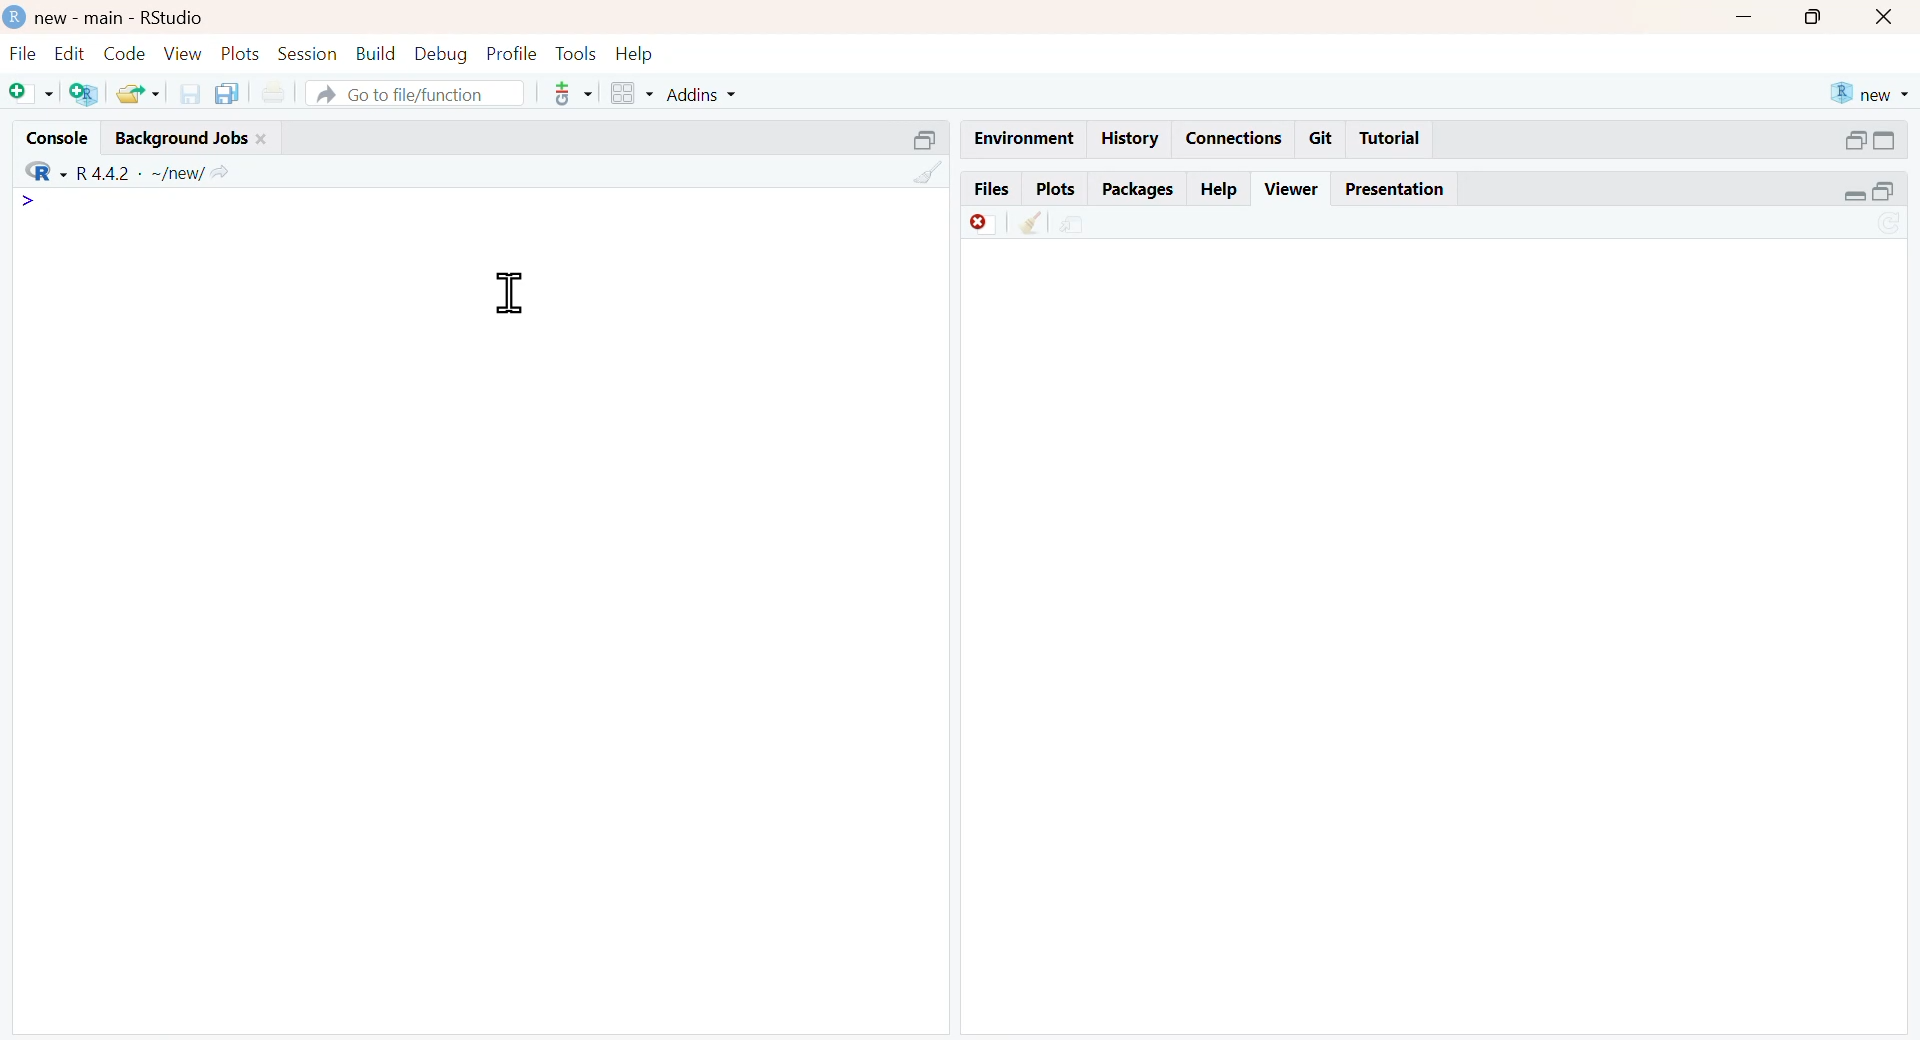 The height and width of the screenshot is (1040, 1920). I want to click on Addins +, so click(701, 95).